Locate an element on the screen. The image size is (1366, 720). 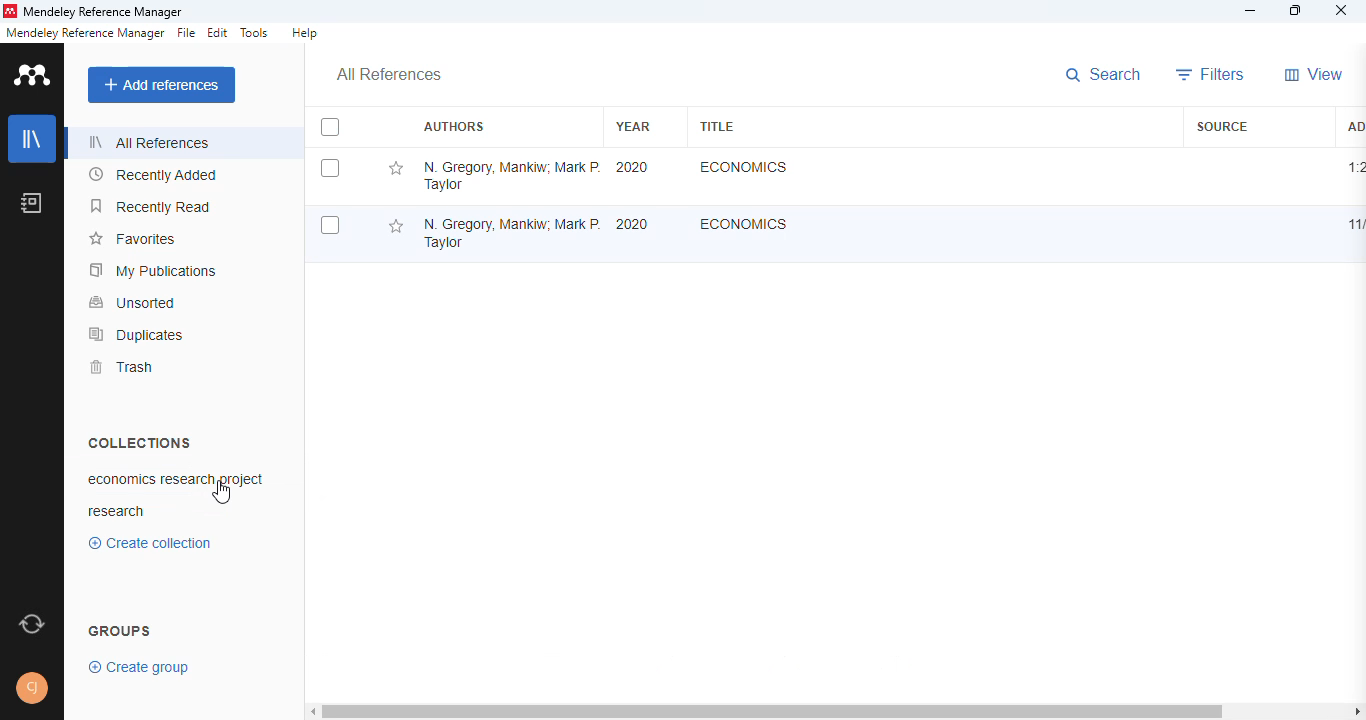
recently read is located at coordinates (152, 206).